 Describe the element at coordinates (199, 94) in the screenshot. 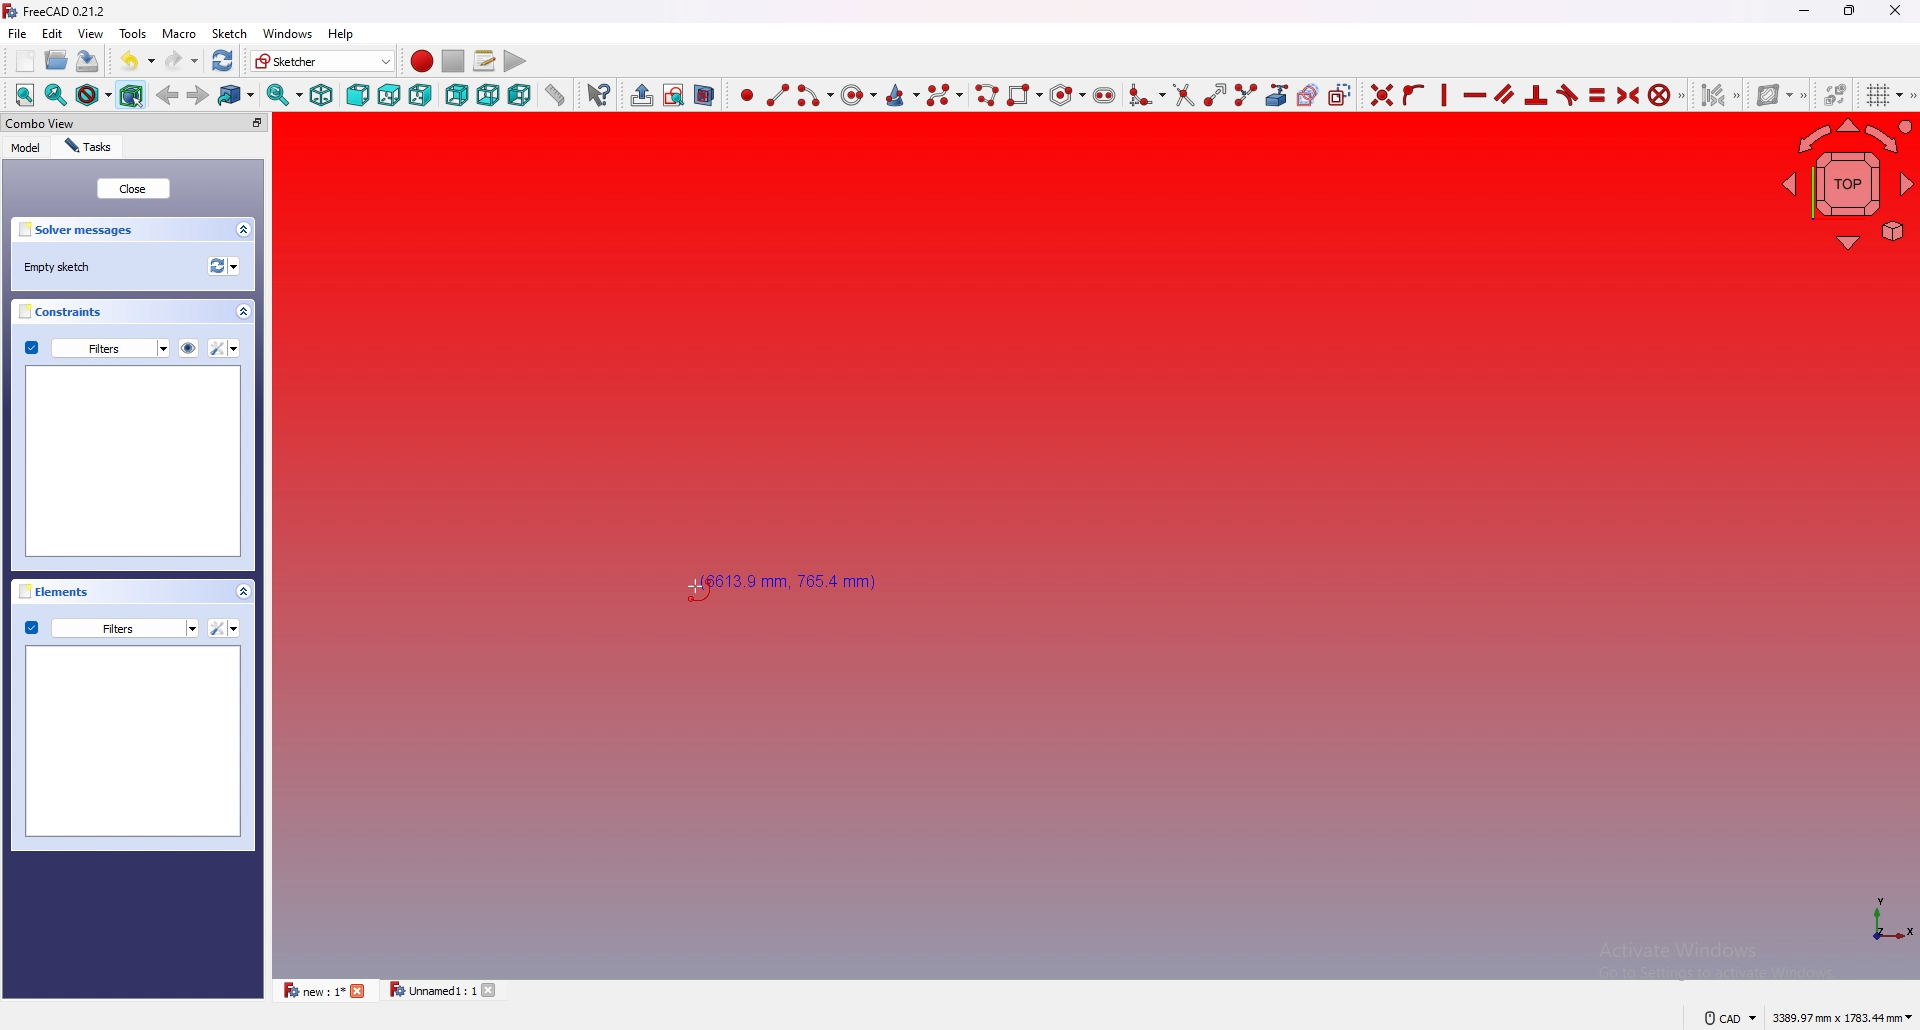

I see `forward` at that location.